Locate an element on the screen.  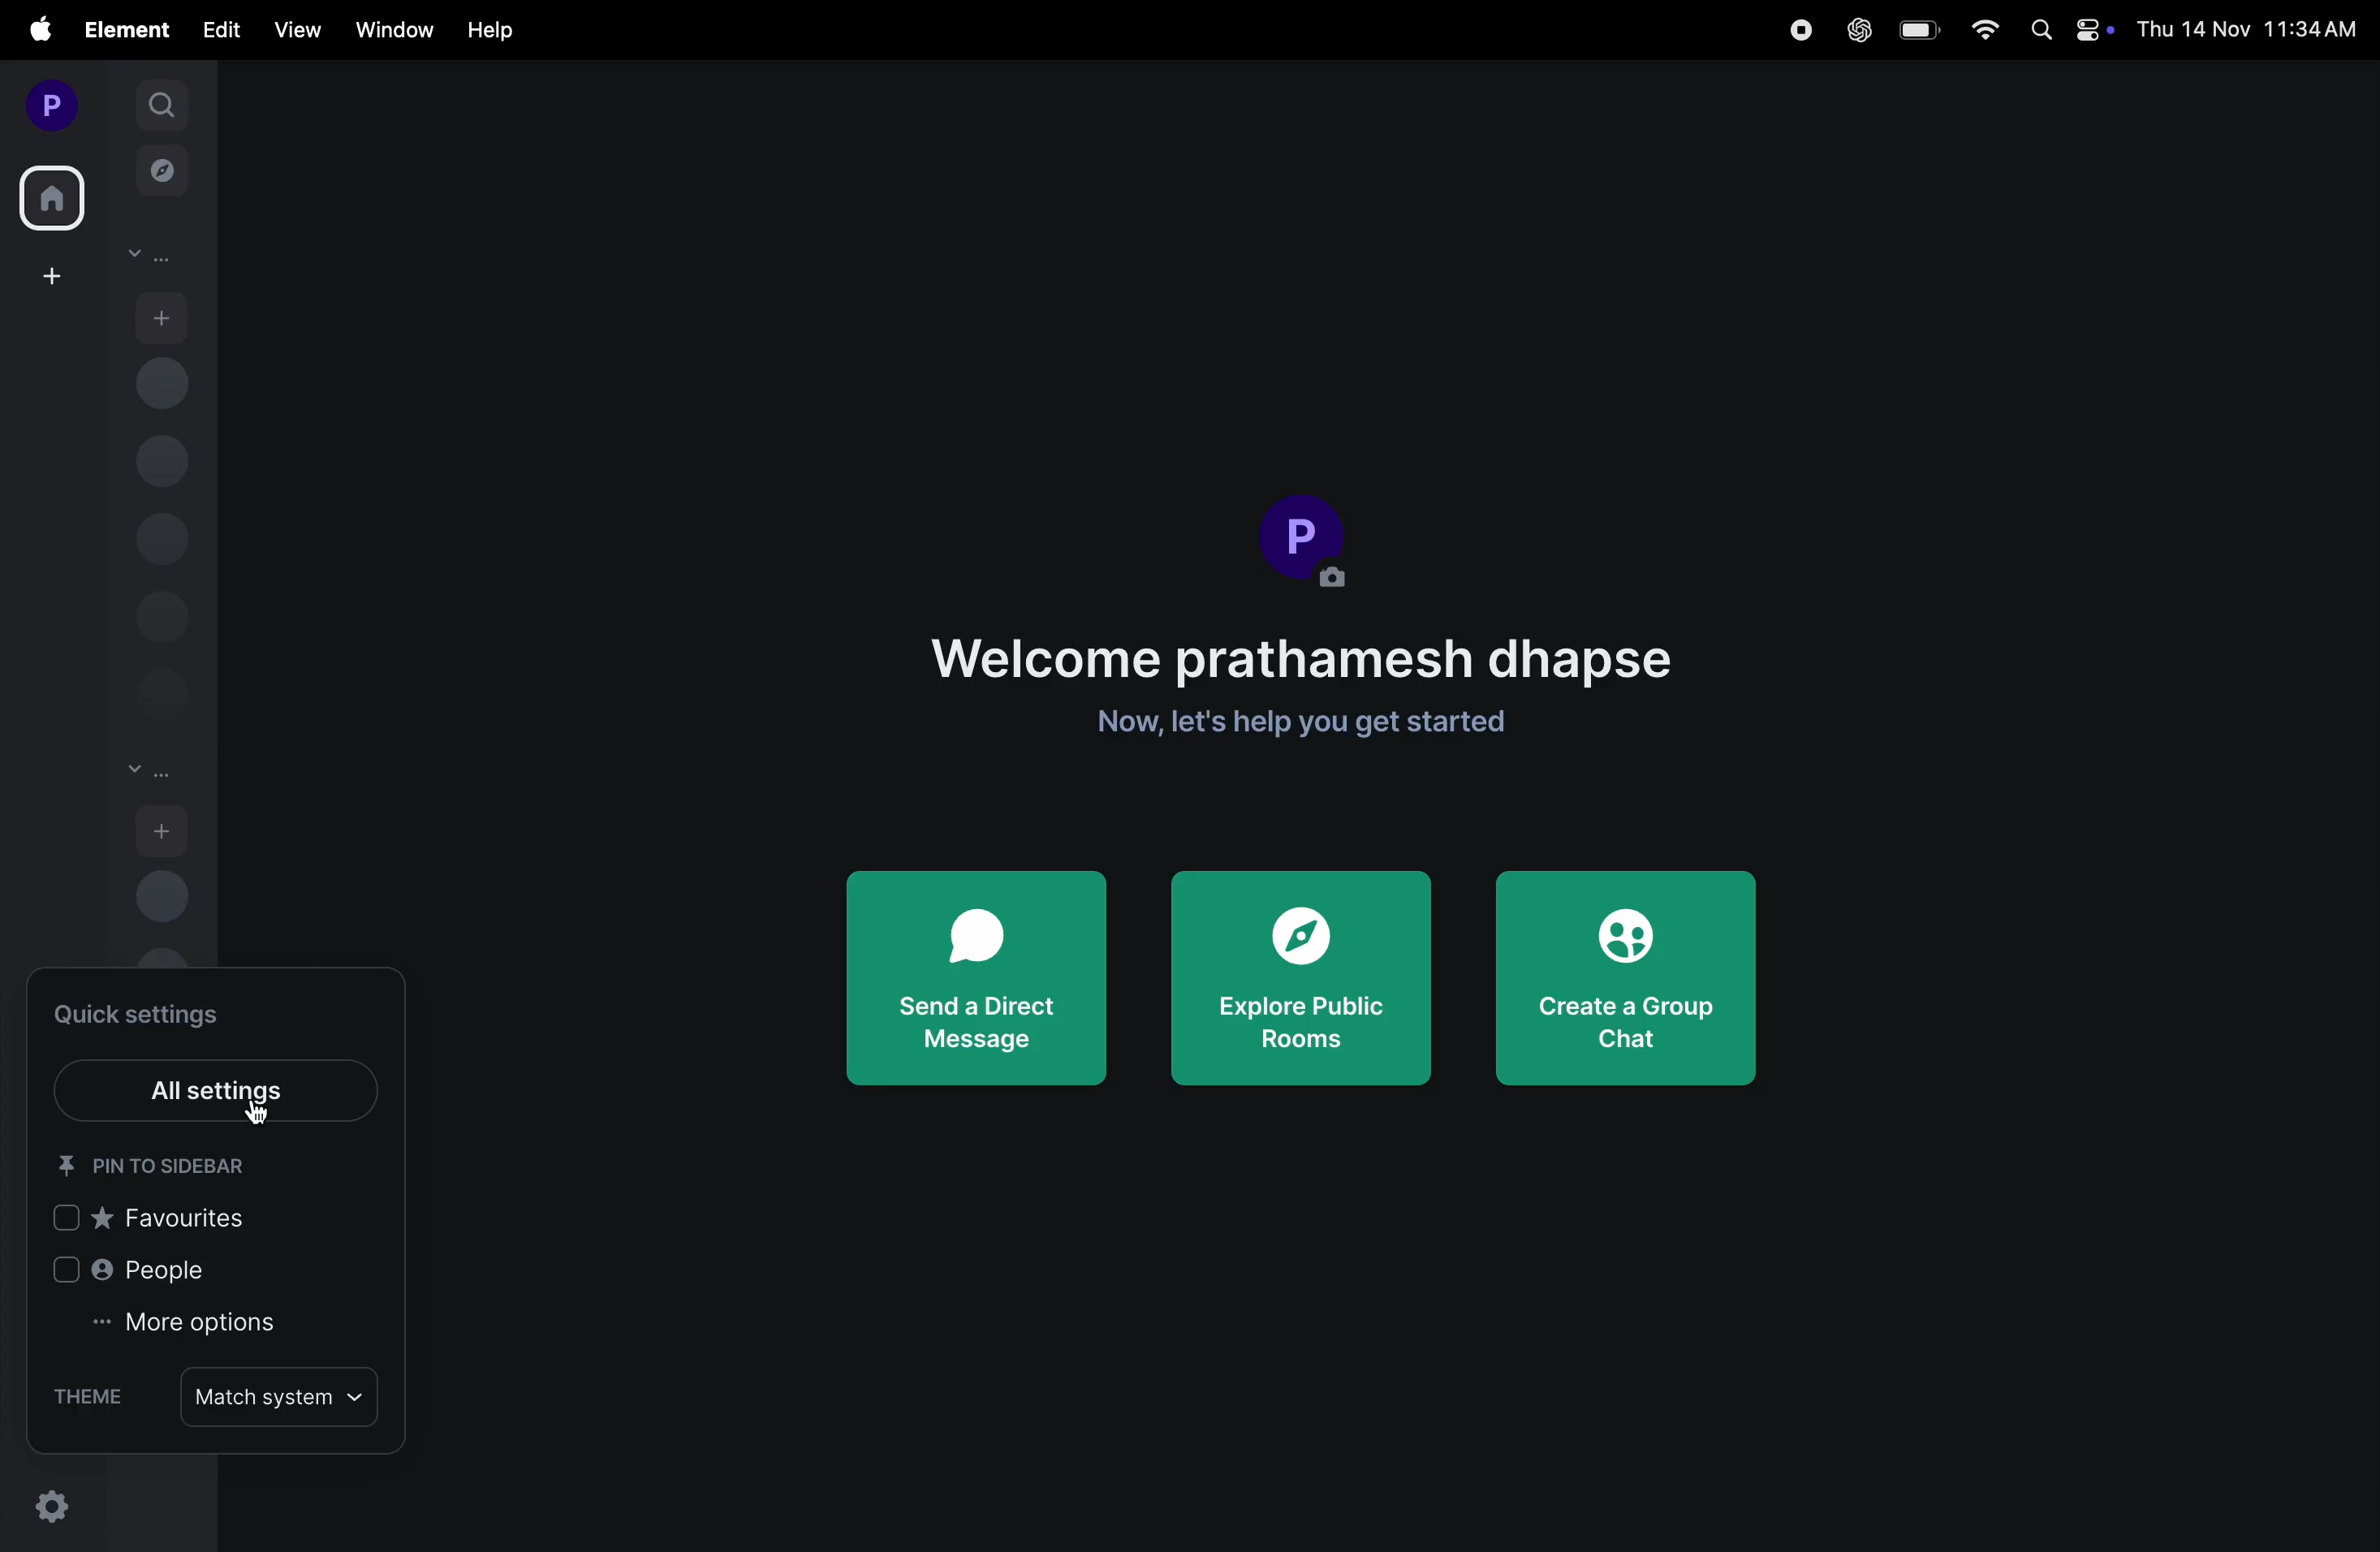
Date and time is located at coordinates (2250, 29).